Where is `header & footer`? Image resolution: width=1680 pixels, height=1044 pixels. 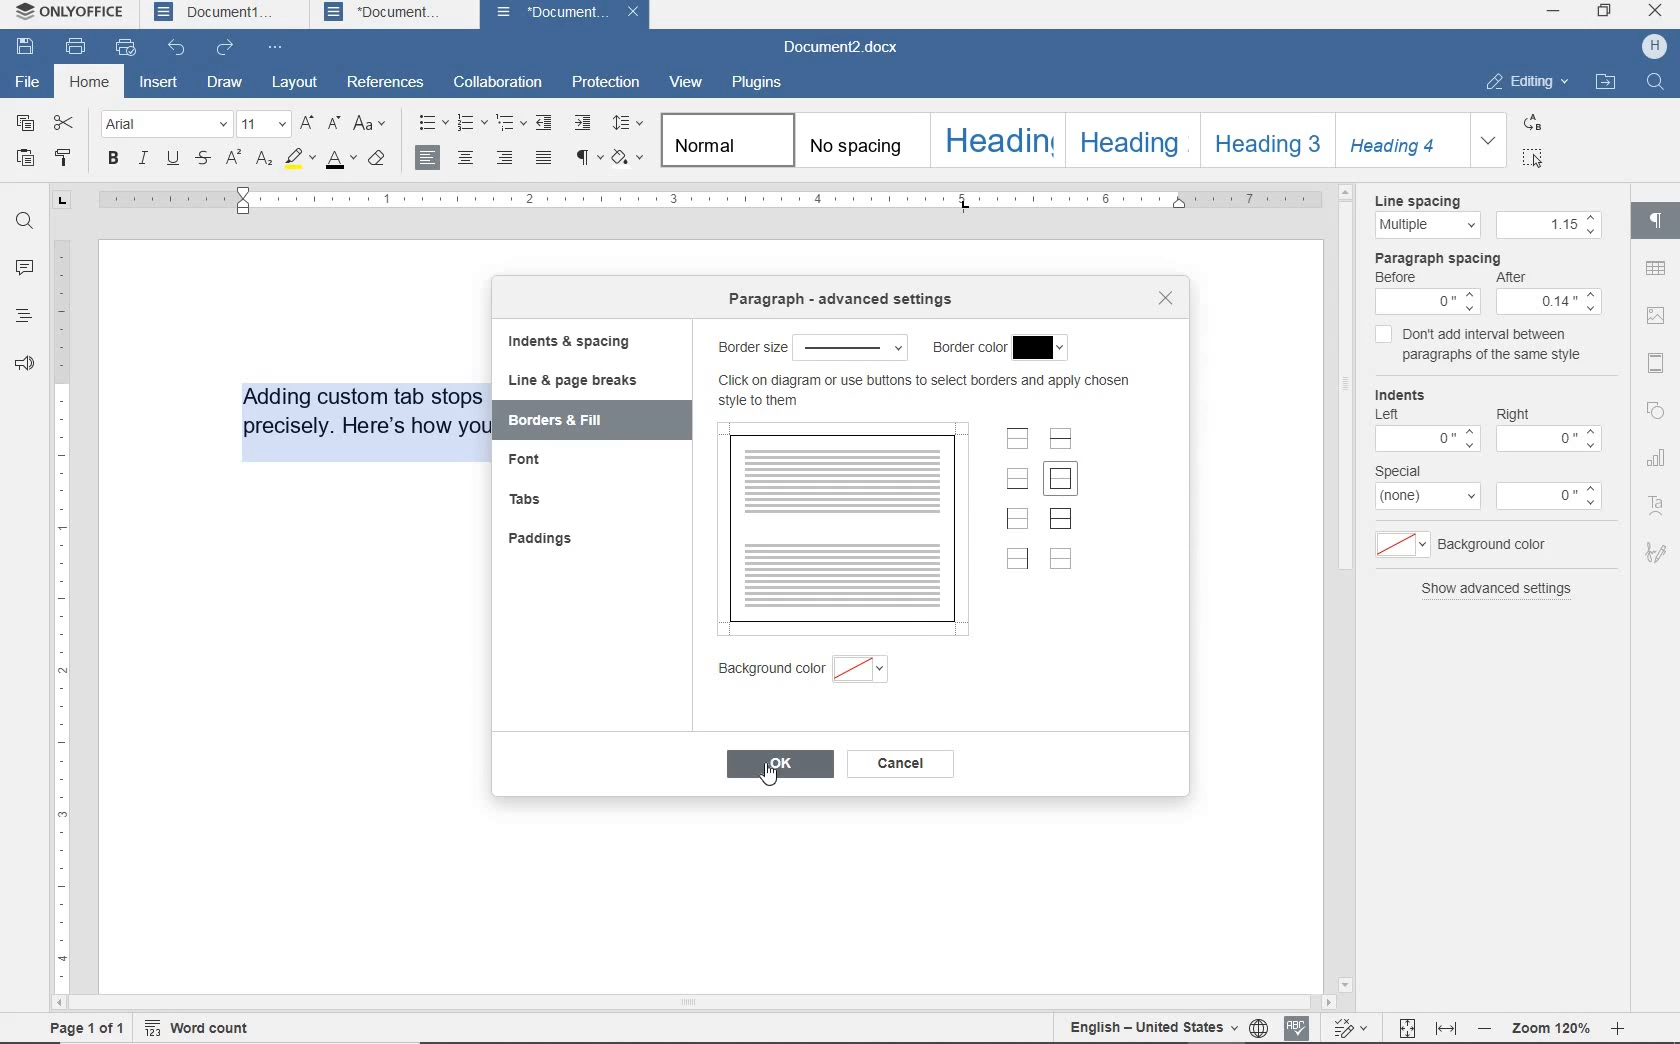
header & footer is located at coordinates (1656, 363).